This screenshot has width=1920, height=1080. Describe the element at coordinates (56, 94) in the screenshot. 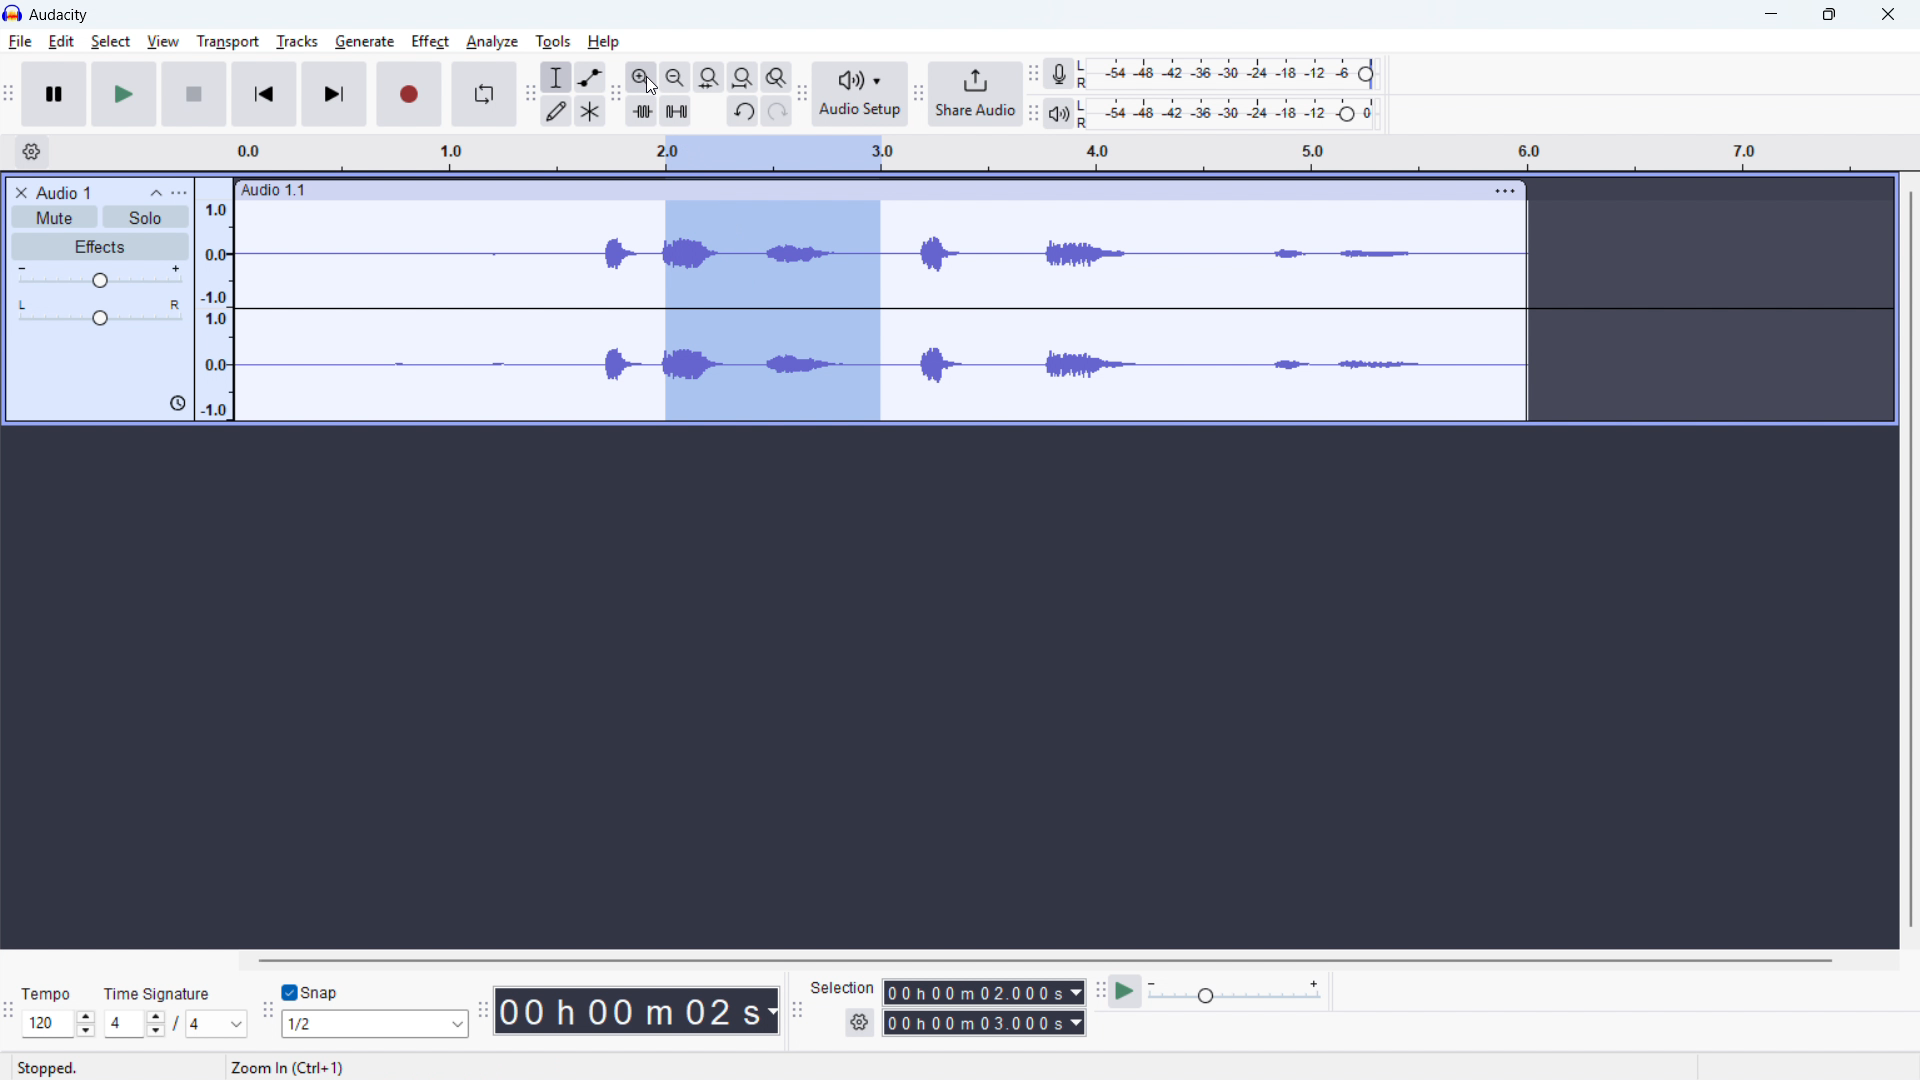

I see `Pause` at that location.